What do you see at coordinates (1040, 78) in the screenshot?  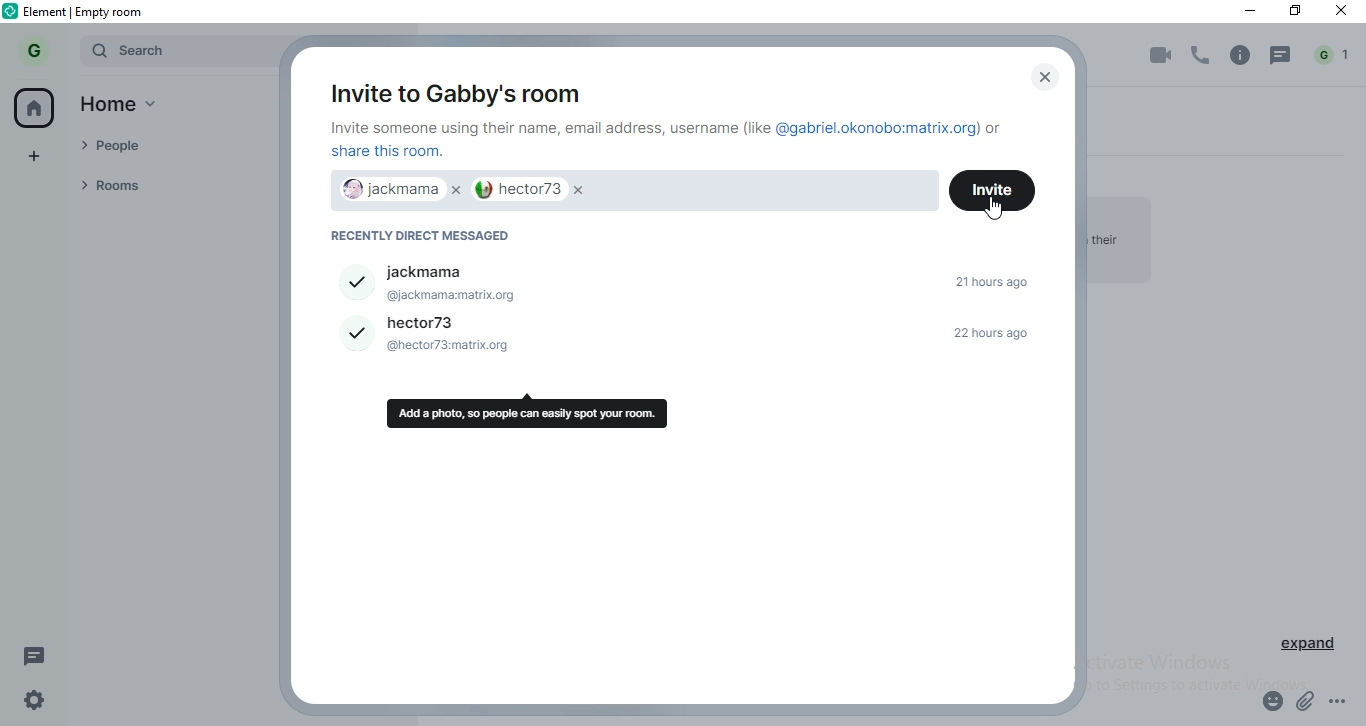 I see `close` at bounding box center [1040, 78].